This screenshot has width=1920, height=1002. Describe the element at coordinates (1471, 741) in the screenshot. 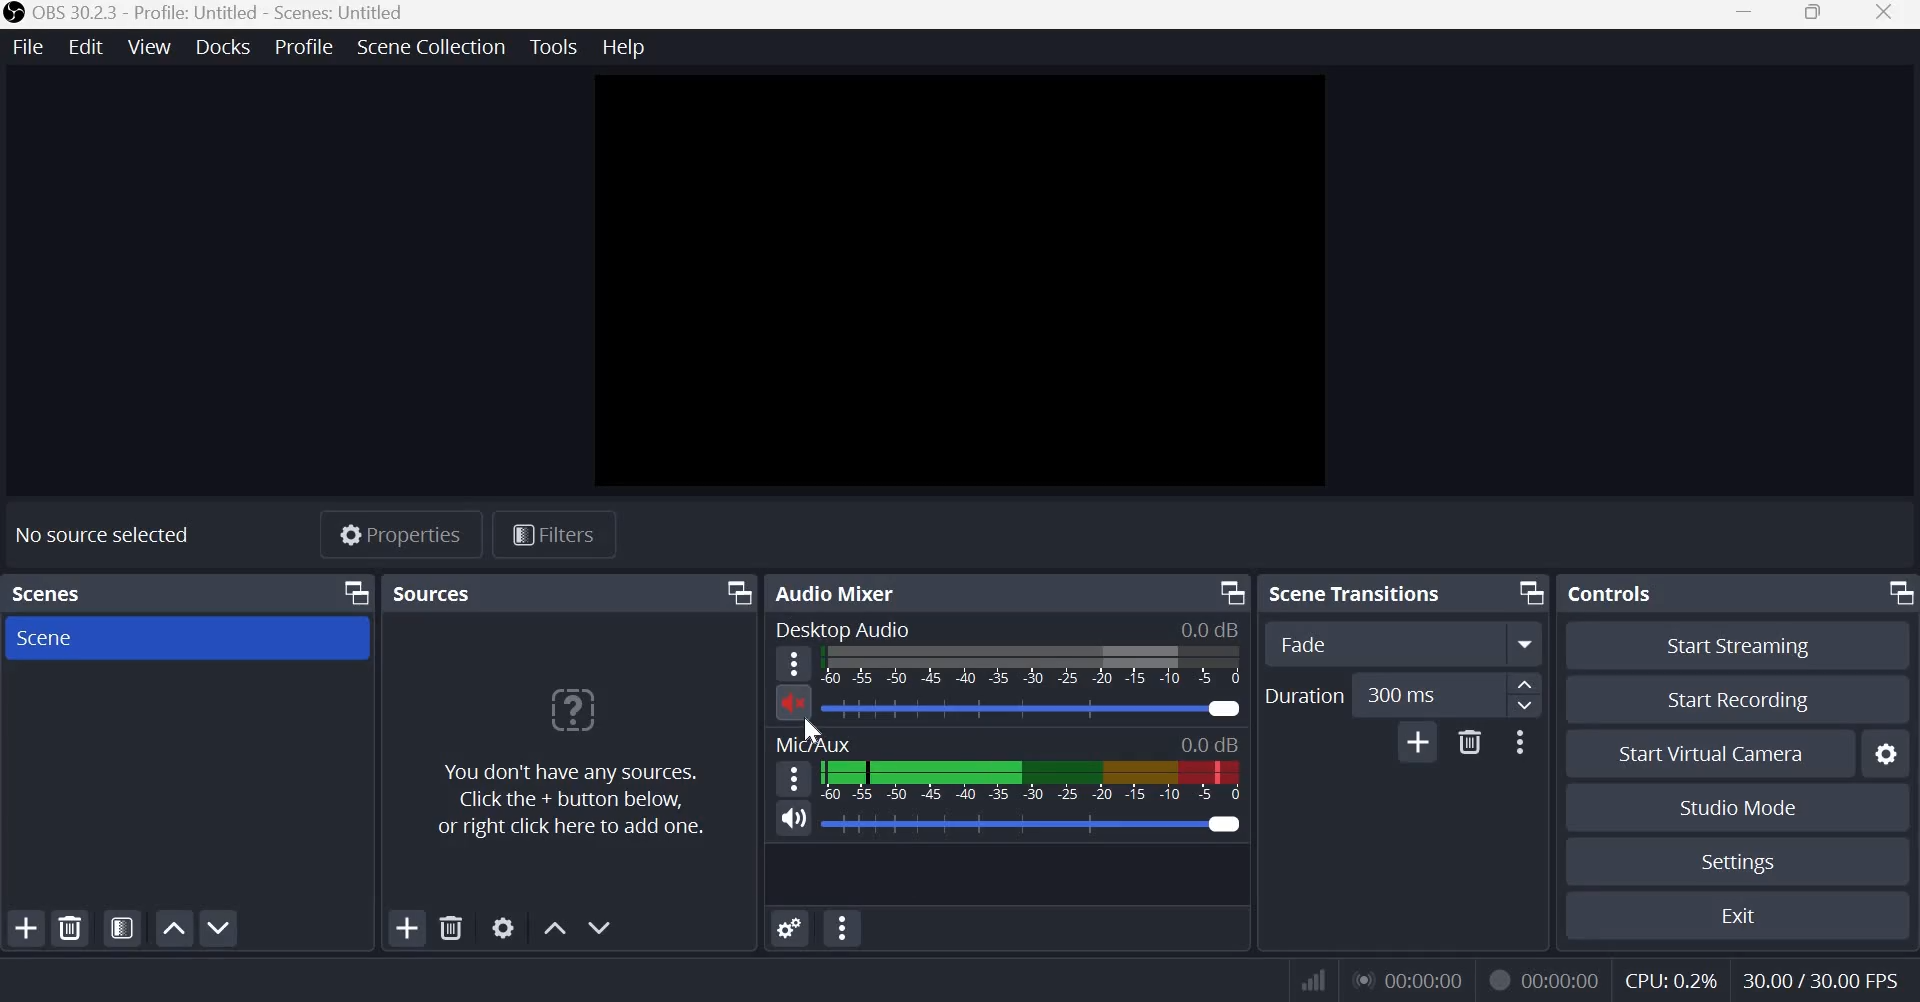

I see `Delete Transition` at that location.